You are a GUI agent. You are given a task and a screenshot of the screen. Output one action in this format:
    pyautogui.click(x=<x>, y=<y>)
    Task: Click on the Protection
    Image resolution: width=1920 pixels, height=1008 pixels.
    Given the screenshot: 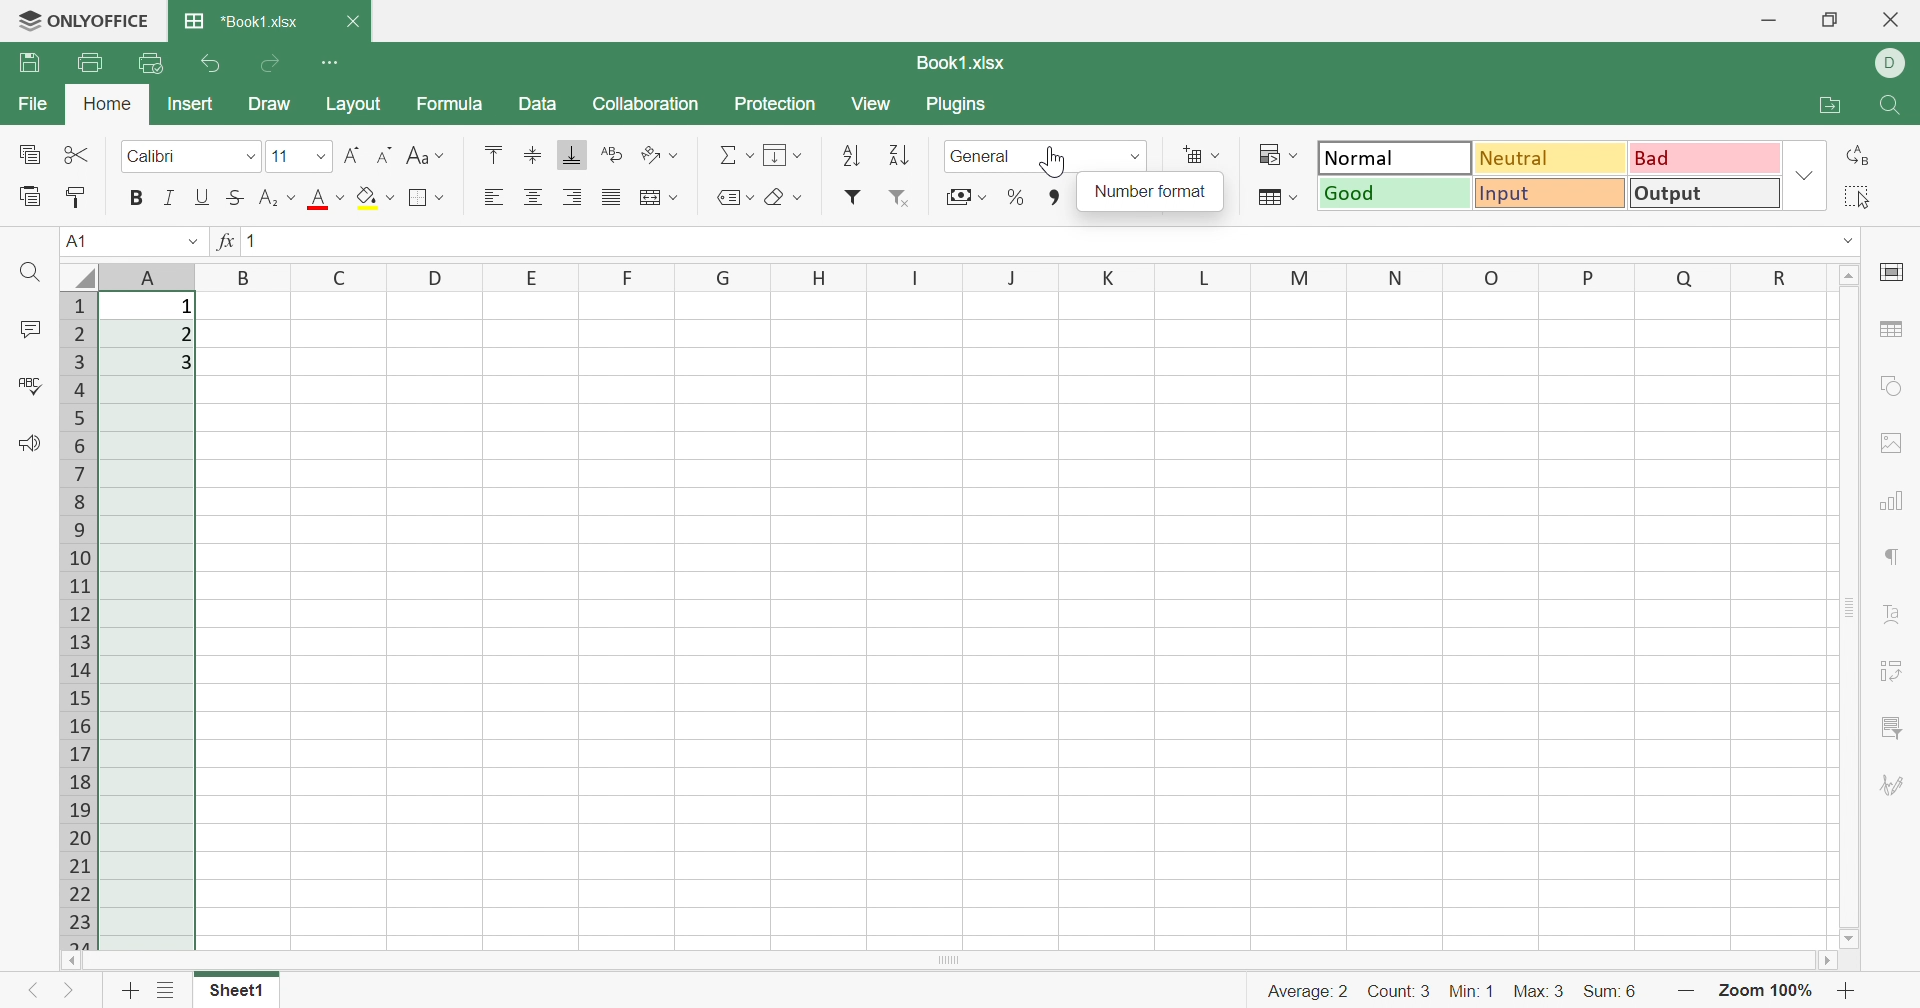 What is the action you would take?
    pyautogui.click(x=779, y=104)
    